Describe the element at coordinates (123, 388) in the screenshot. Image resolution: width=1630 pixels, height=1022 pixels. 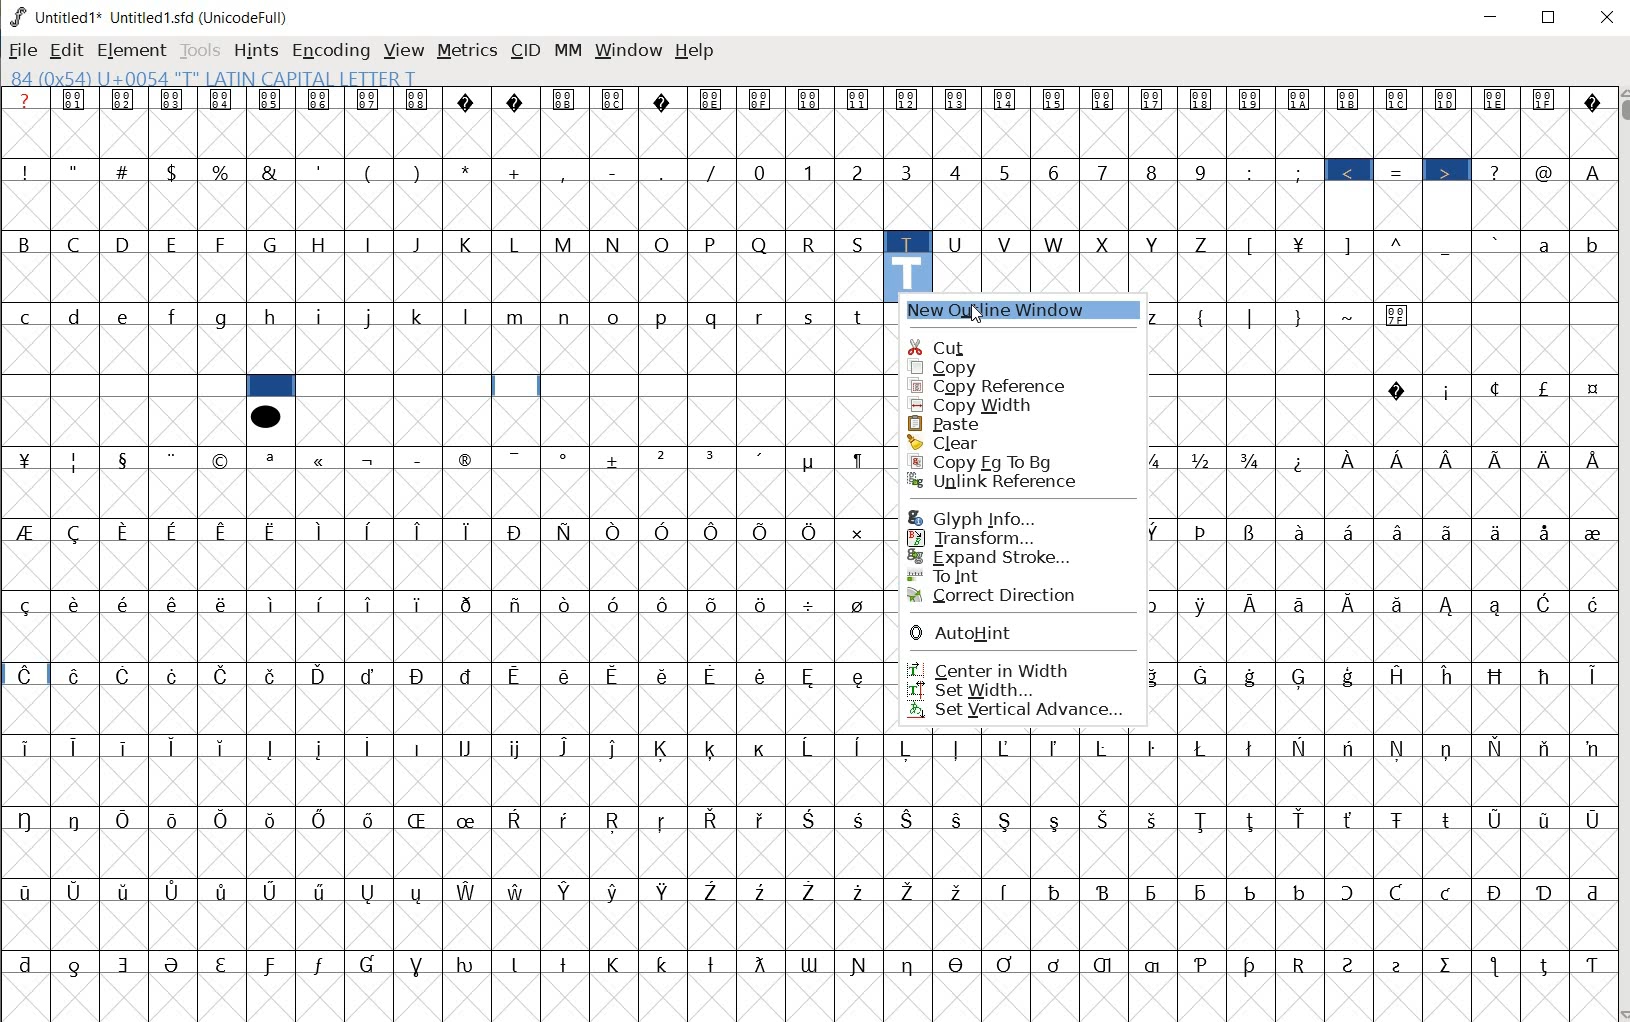
I see `empty spaces` at that location.